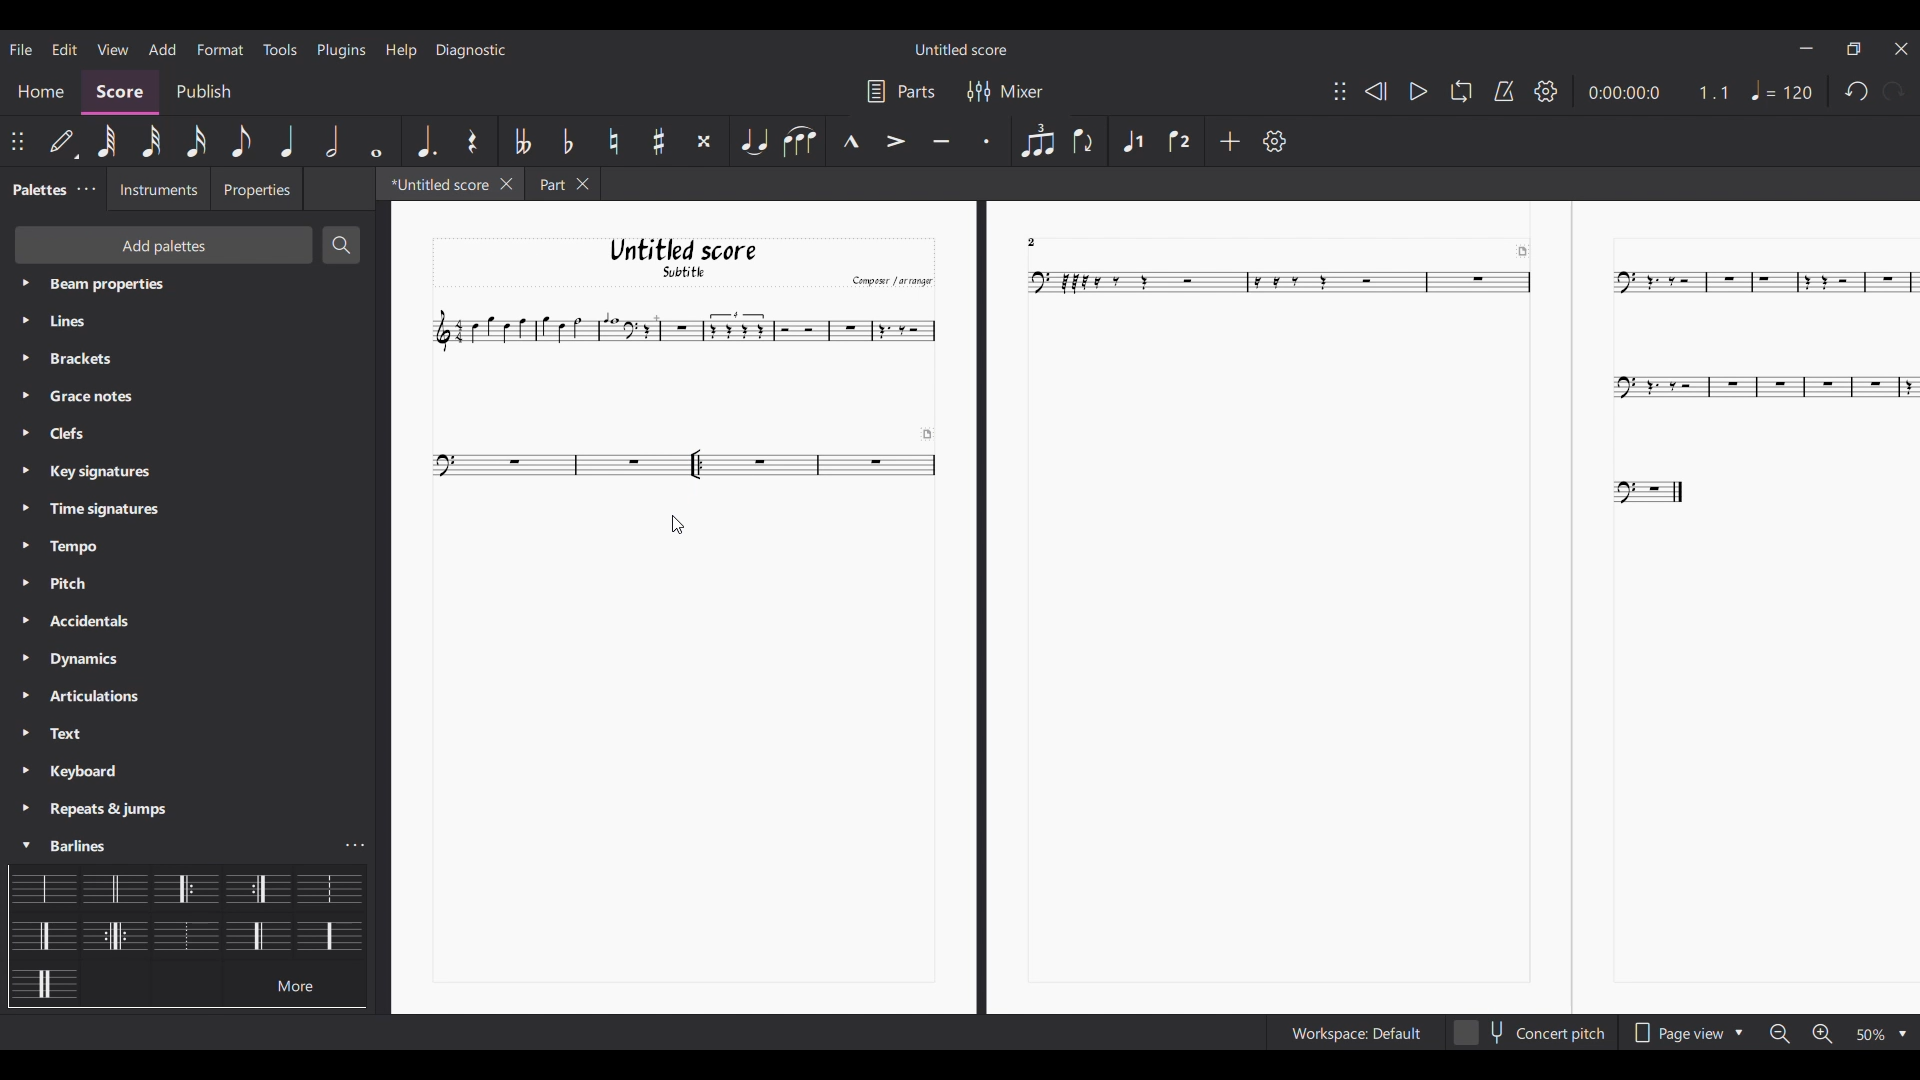 This screenshot has height=1080, width=1920. Describe the element at coordinates (700, 463) in the screenshot. I see `Repeat bar added to measure` at that location.